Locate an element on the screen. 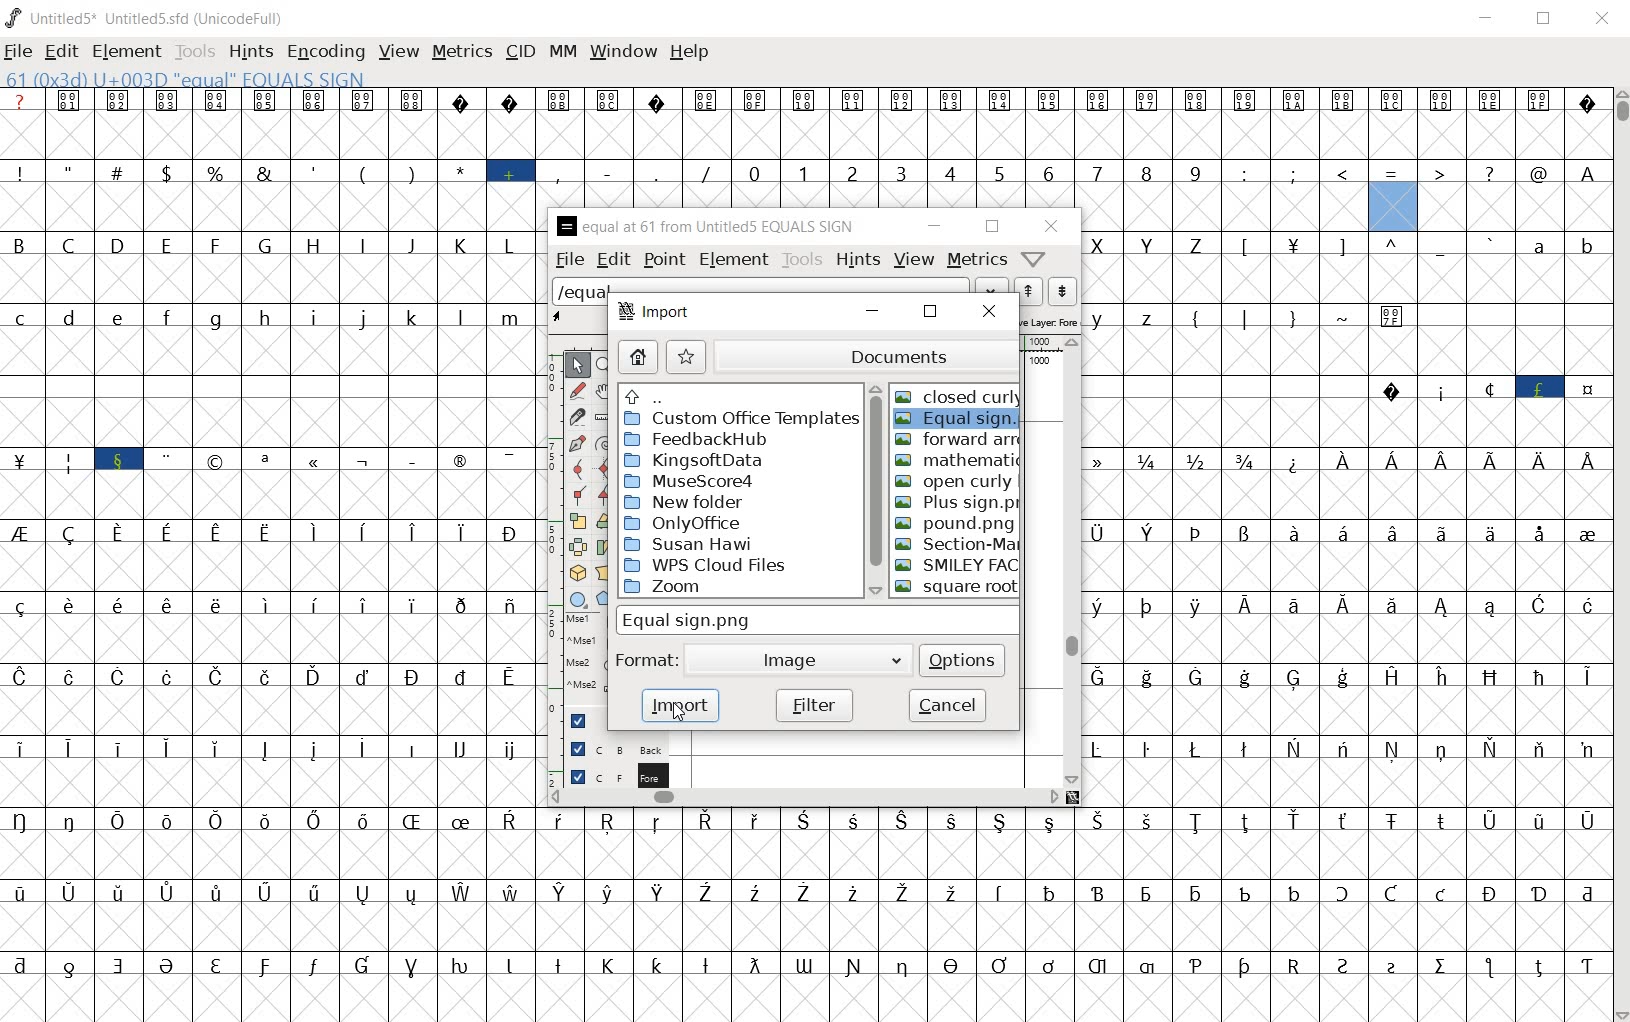 Image resolution: width=1630 pixels, height=1022 pixels. filter is located at coordinates (813, 704).